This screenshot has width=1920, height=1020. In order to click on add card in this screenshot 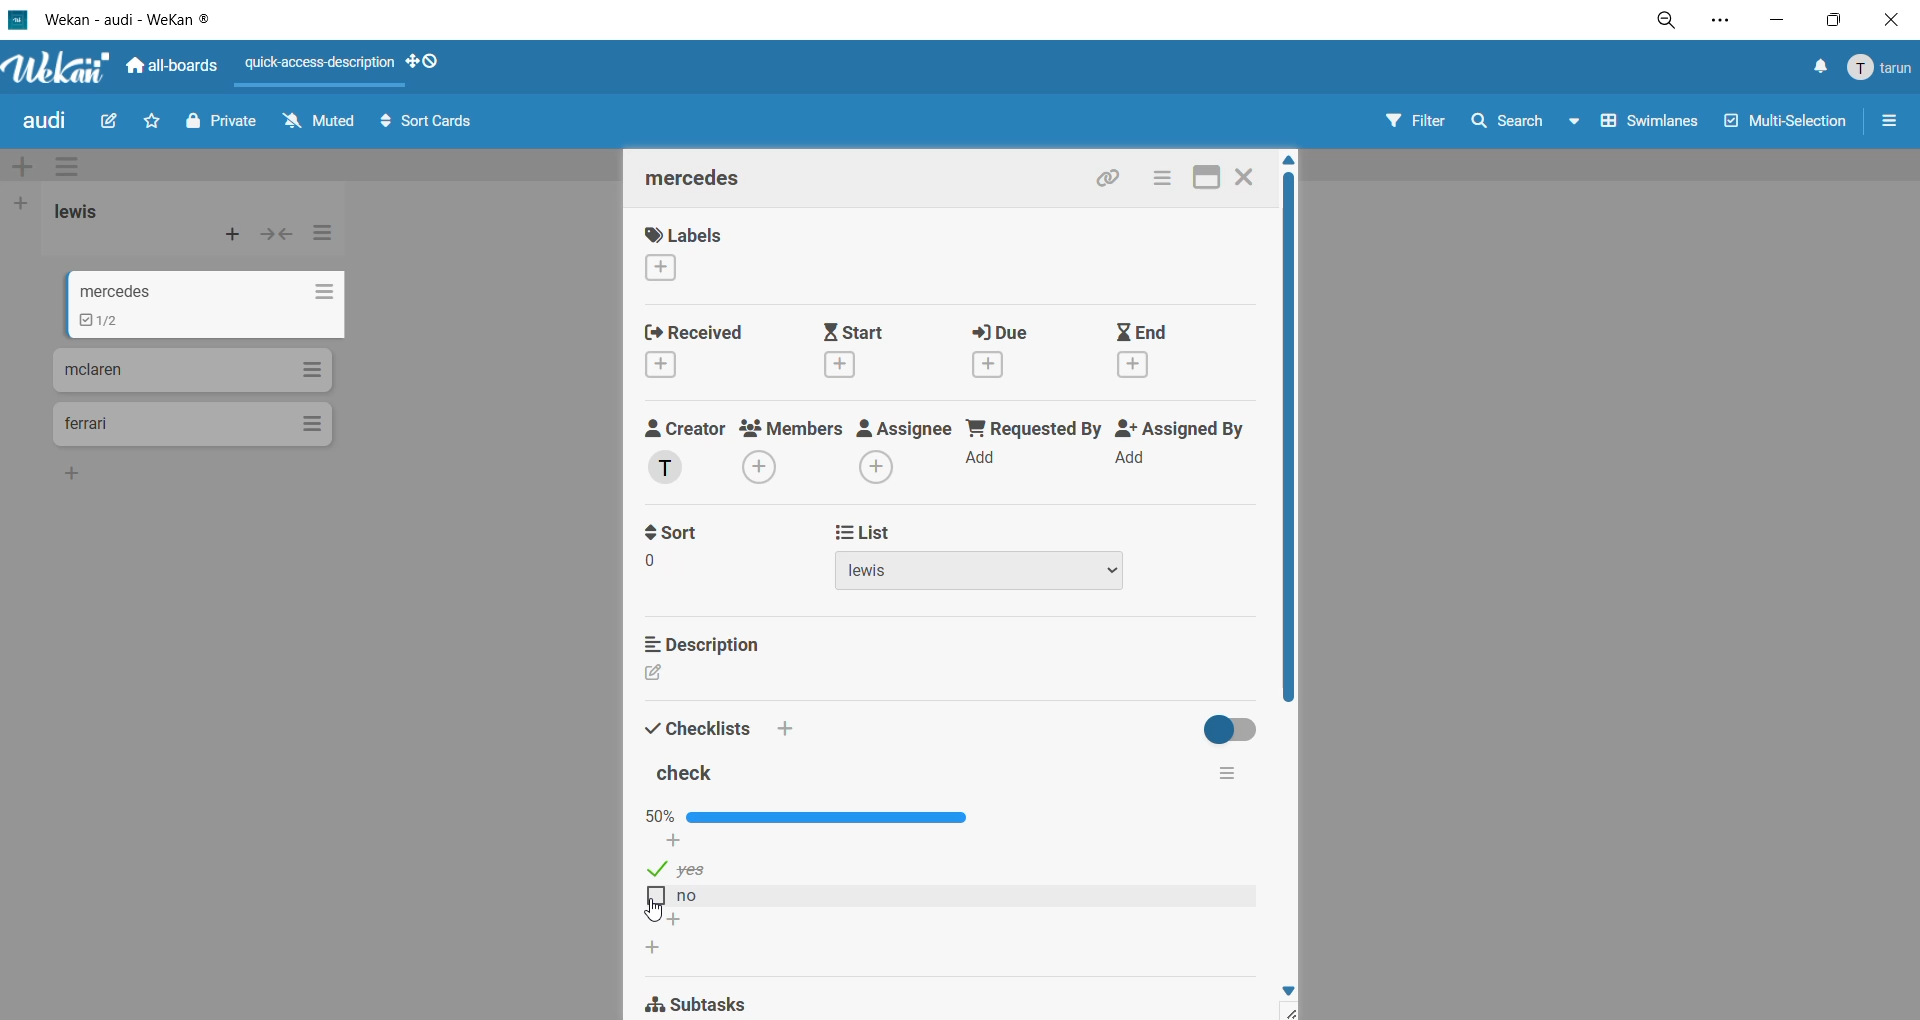, I will do `click(234, 235)`.